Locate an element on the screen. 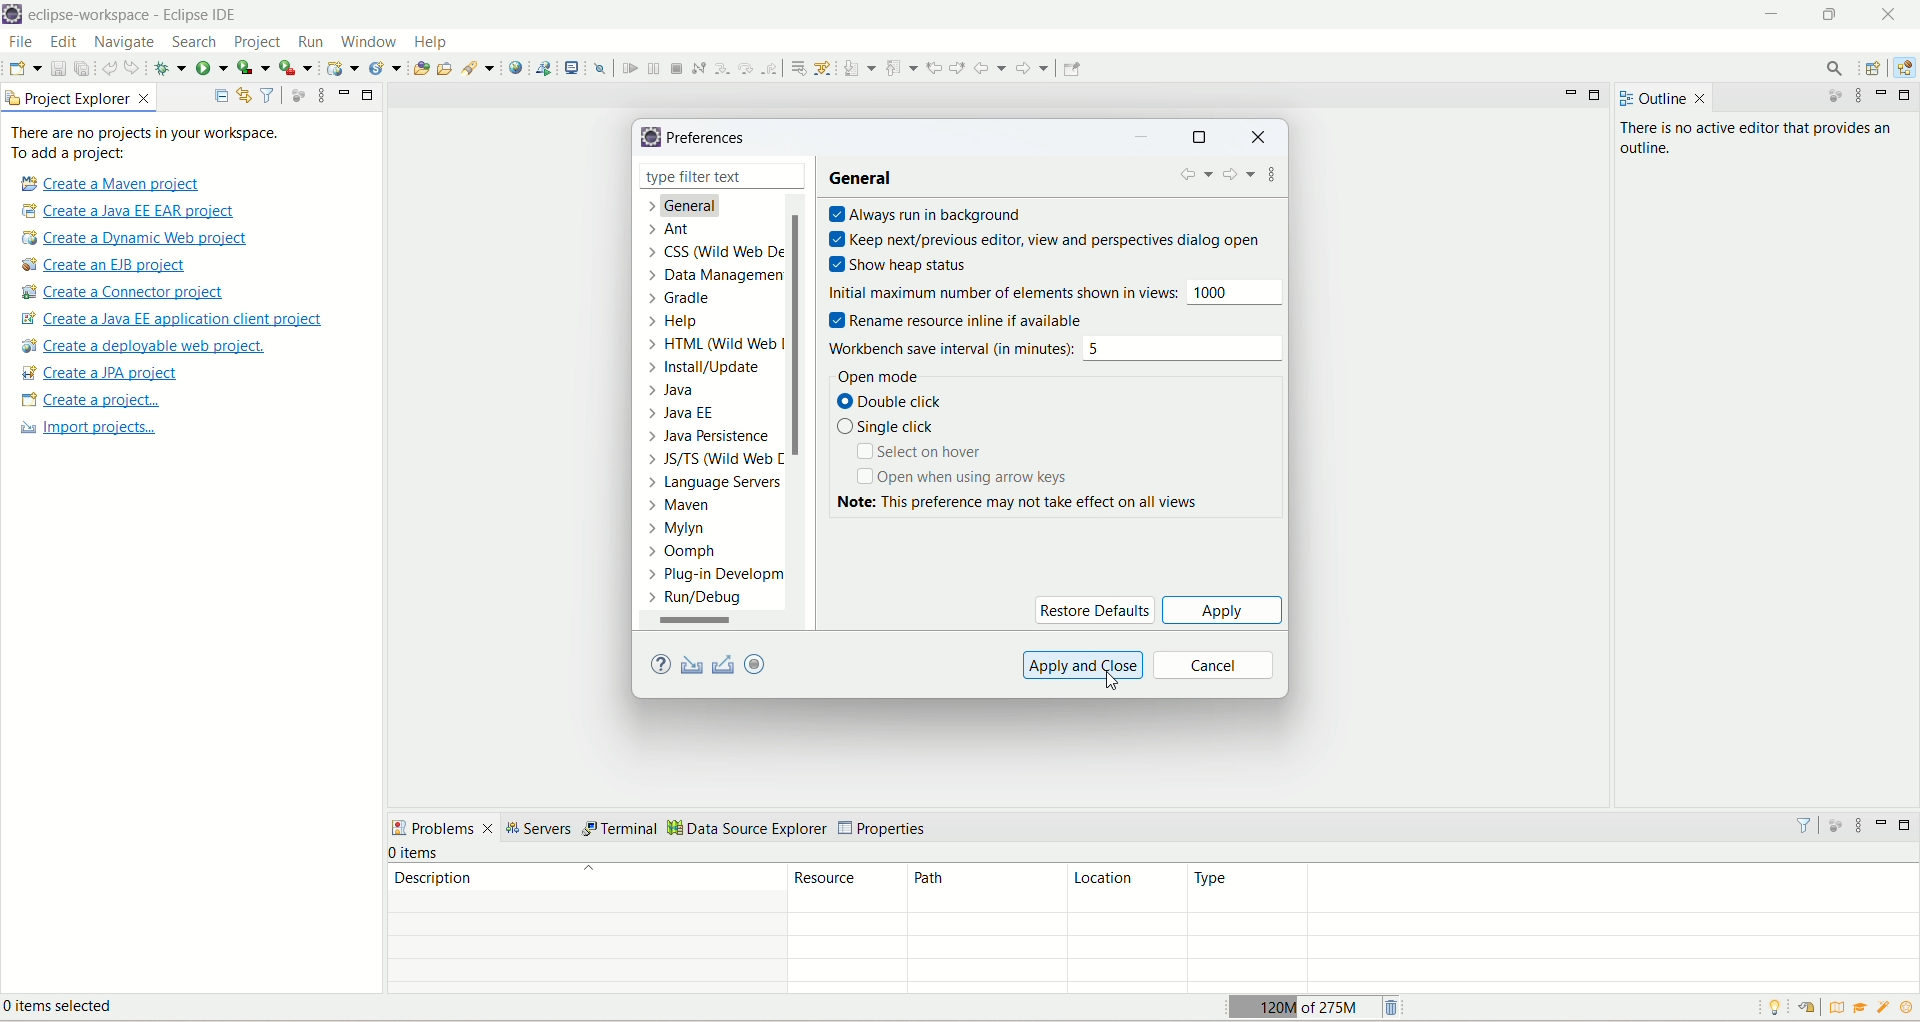 This screenshot has height=1022, width=1920. use step filters is located at coordinates (824, 67).